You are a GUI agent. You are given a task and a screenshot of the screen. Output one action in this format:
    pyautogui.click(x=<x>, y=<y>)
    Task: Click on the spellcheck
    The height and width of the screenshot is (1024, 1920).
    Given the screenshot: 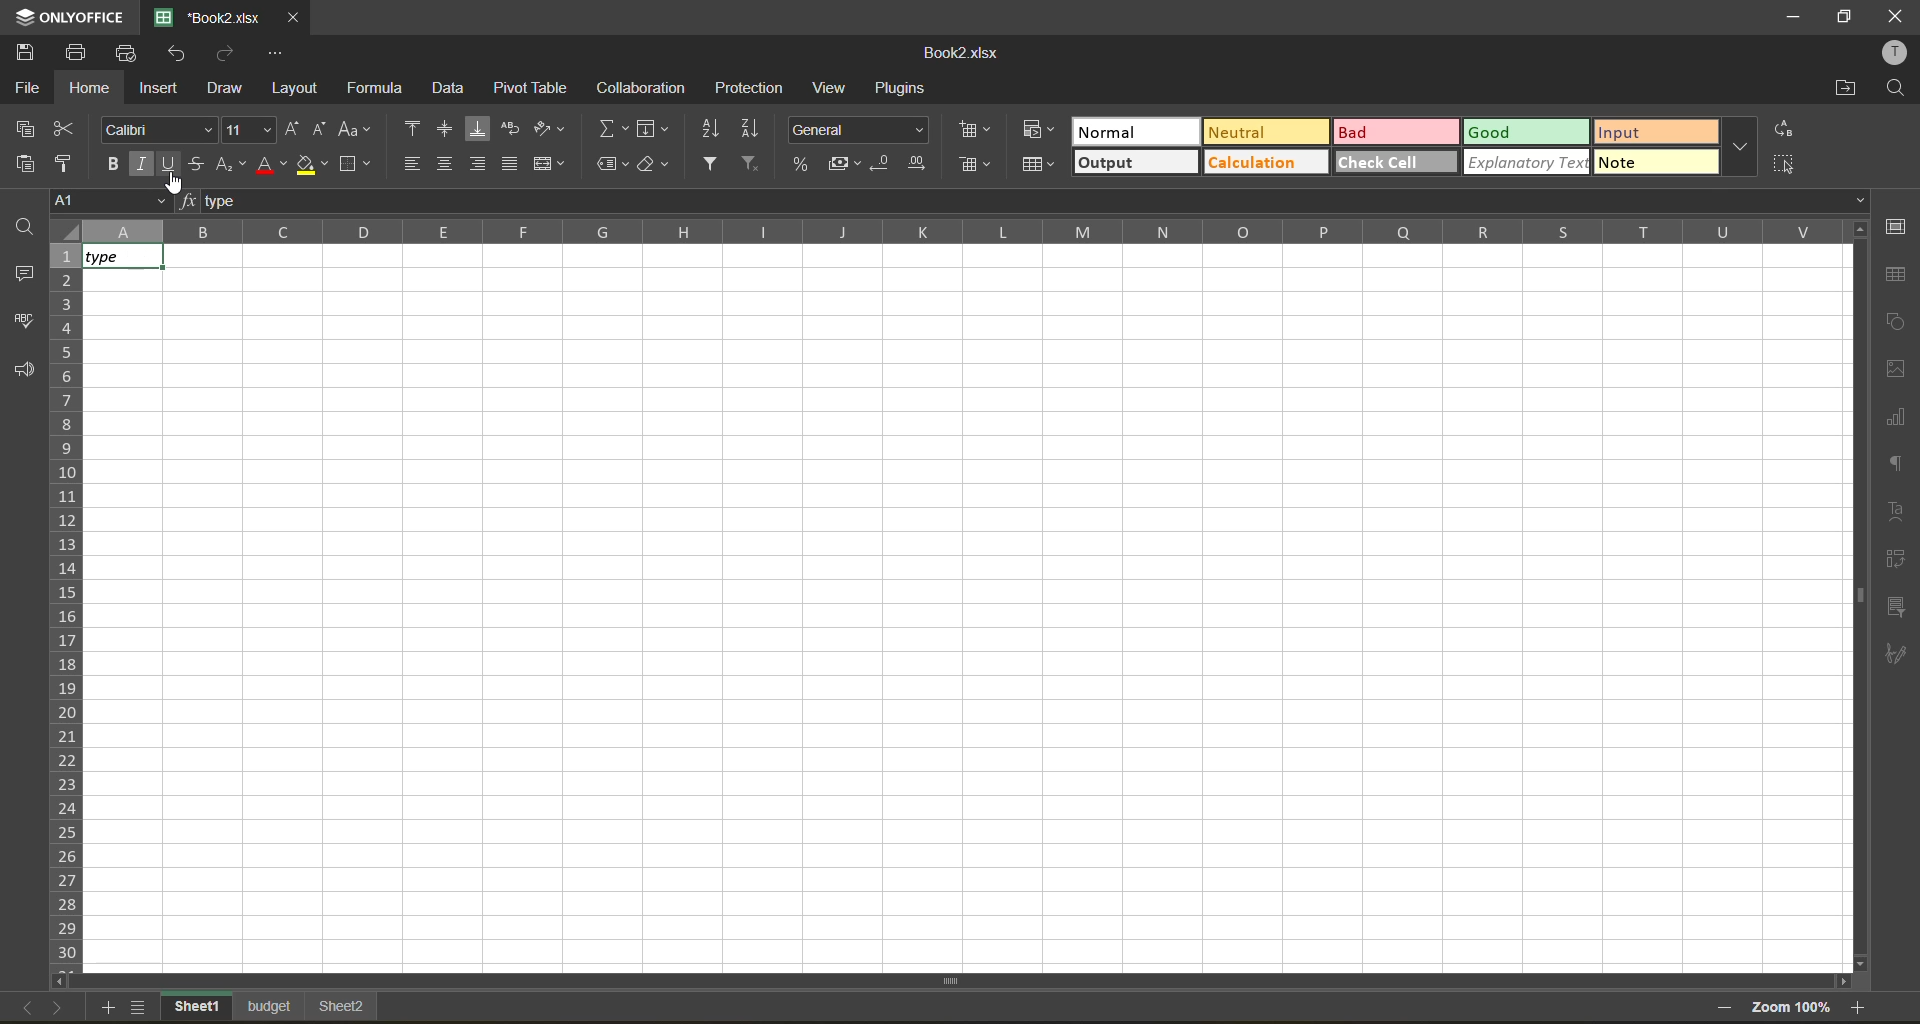 What is the action you would take?
    pyautogui.click(x=25, y=317)
    